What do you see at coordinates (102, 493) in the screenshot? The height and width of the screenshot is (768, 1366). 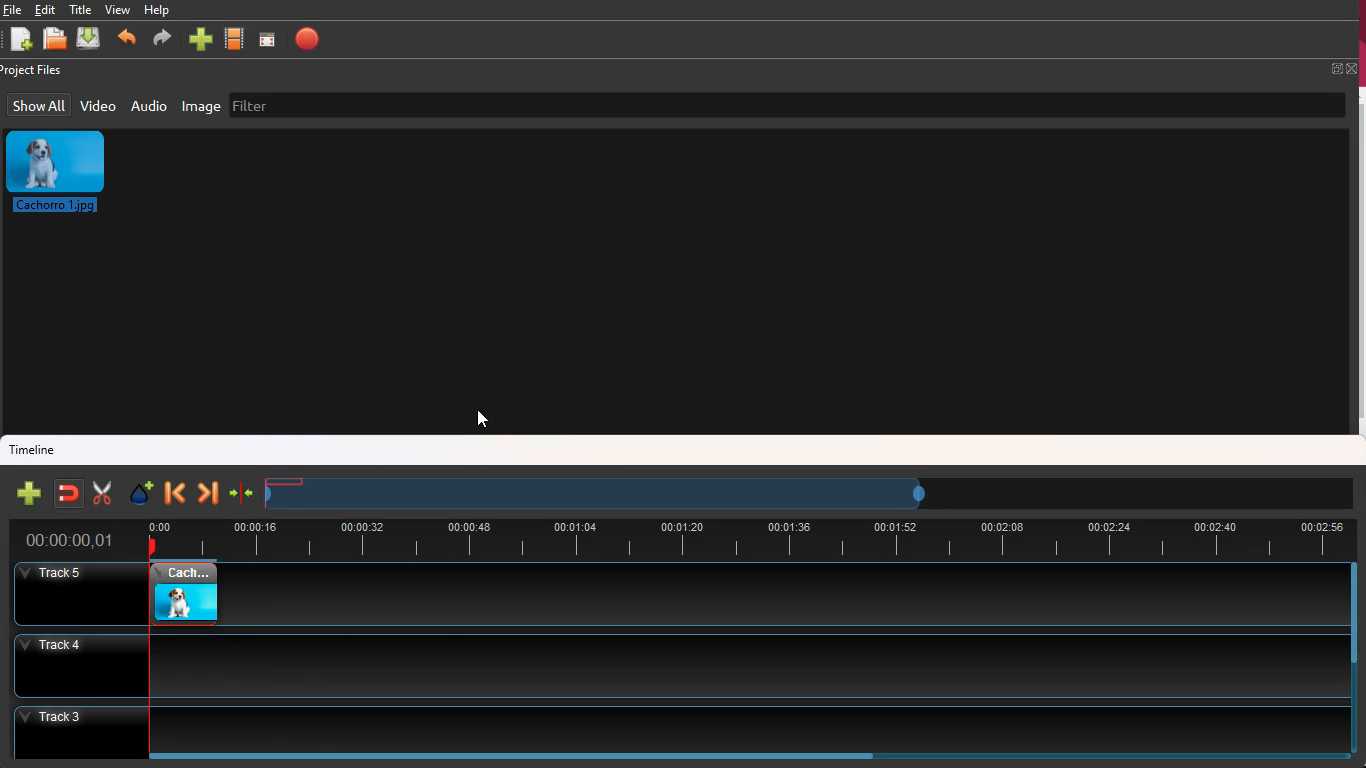 I see `cut` at bounding box center [102, 493].